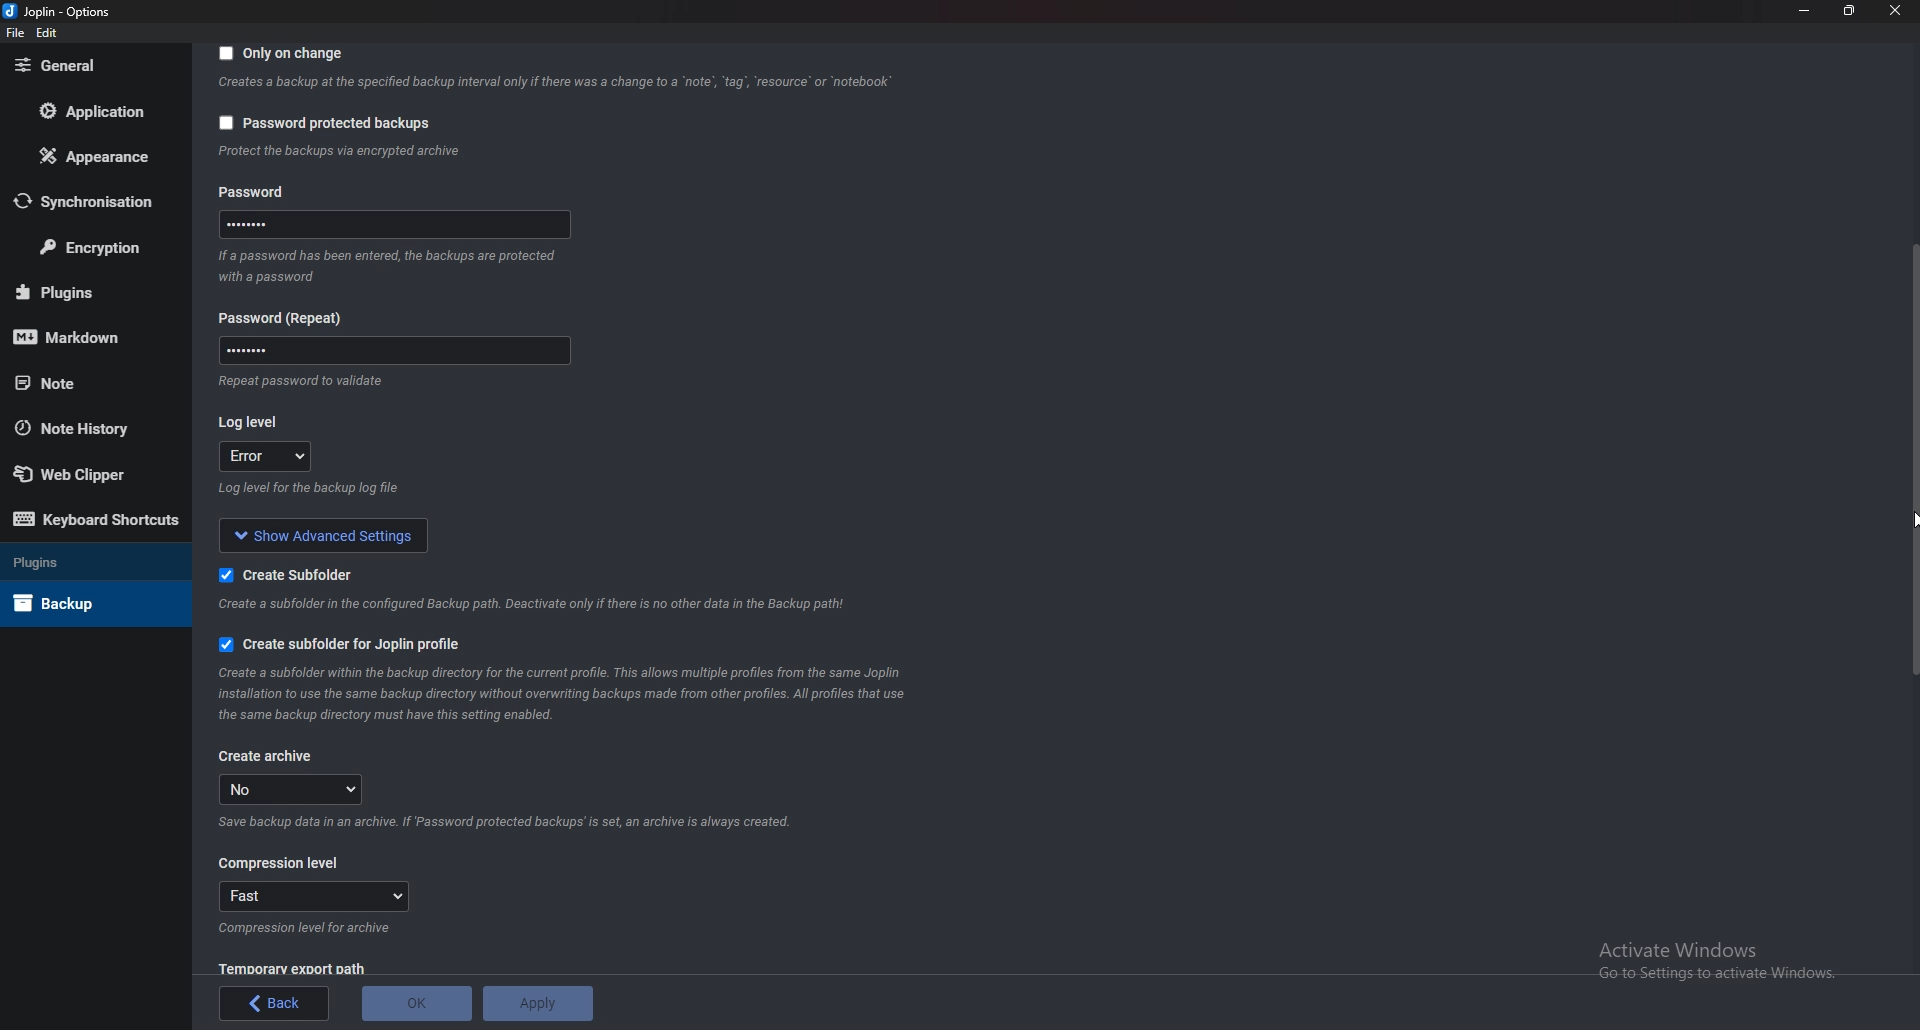 Image resolution: width=1920 pixels, height=1030 pixels. What do you see at coordinates (14, 34) in the screenshot?
I see `file` at bounding box center [14, 34].